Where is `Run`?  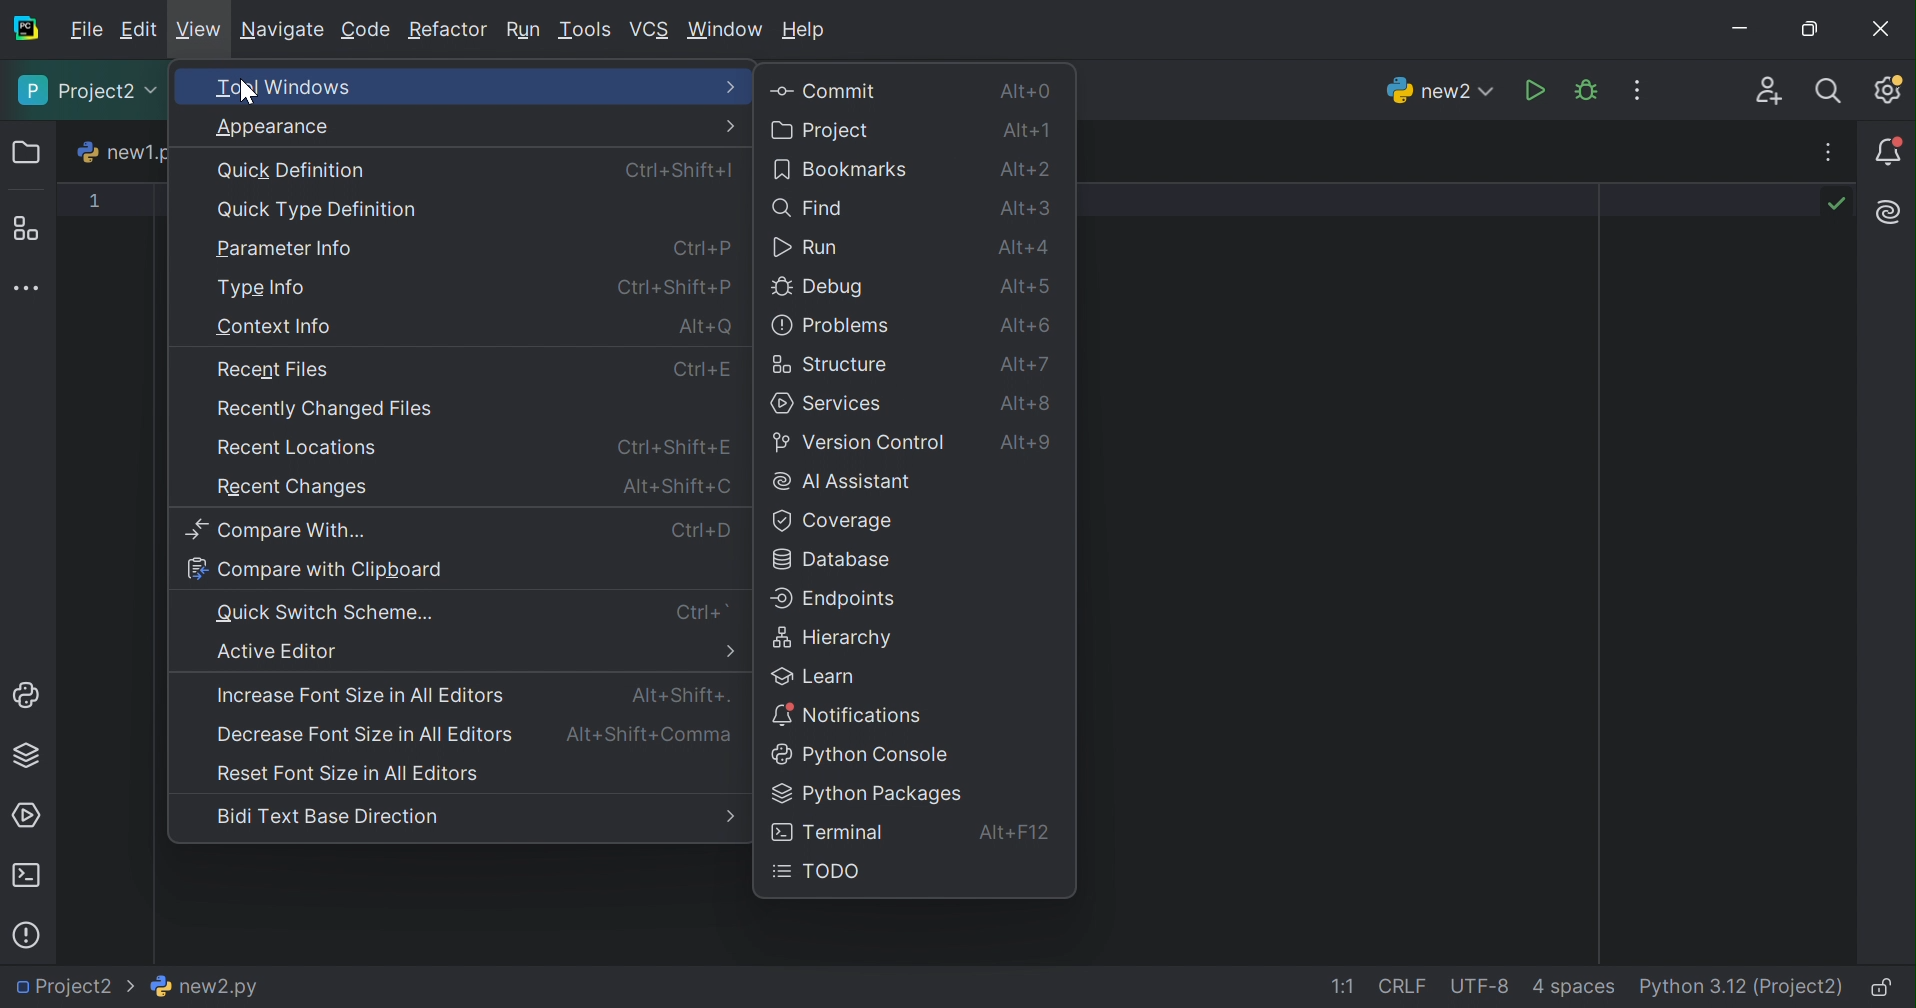 Run is located at coordinates (807, 247).